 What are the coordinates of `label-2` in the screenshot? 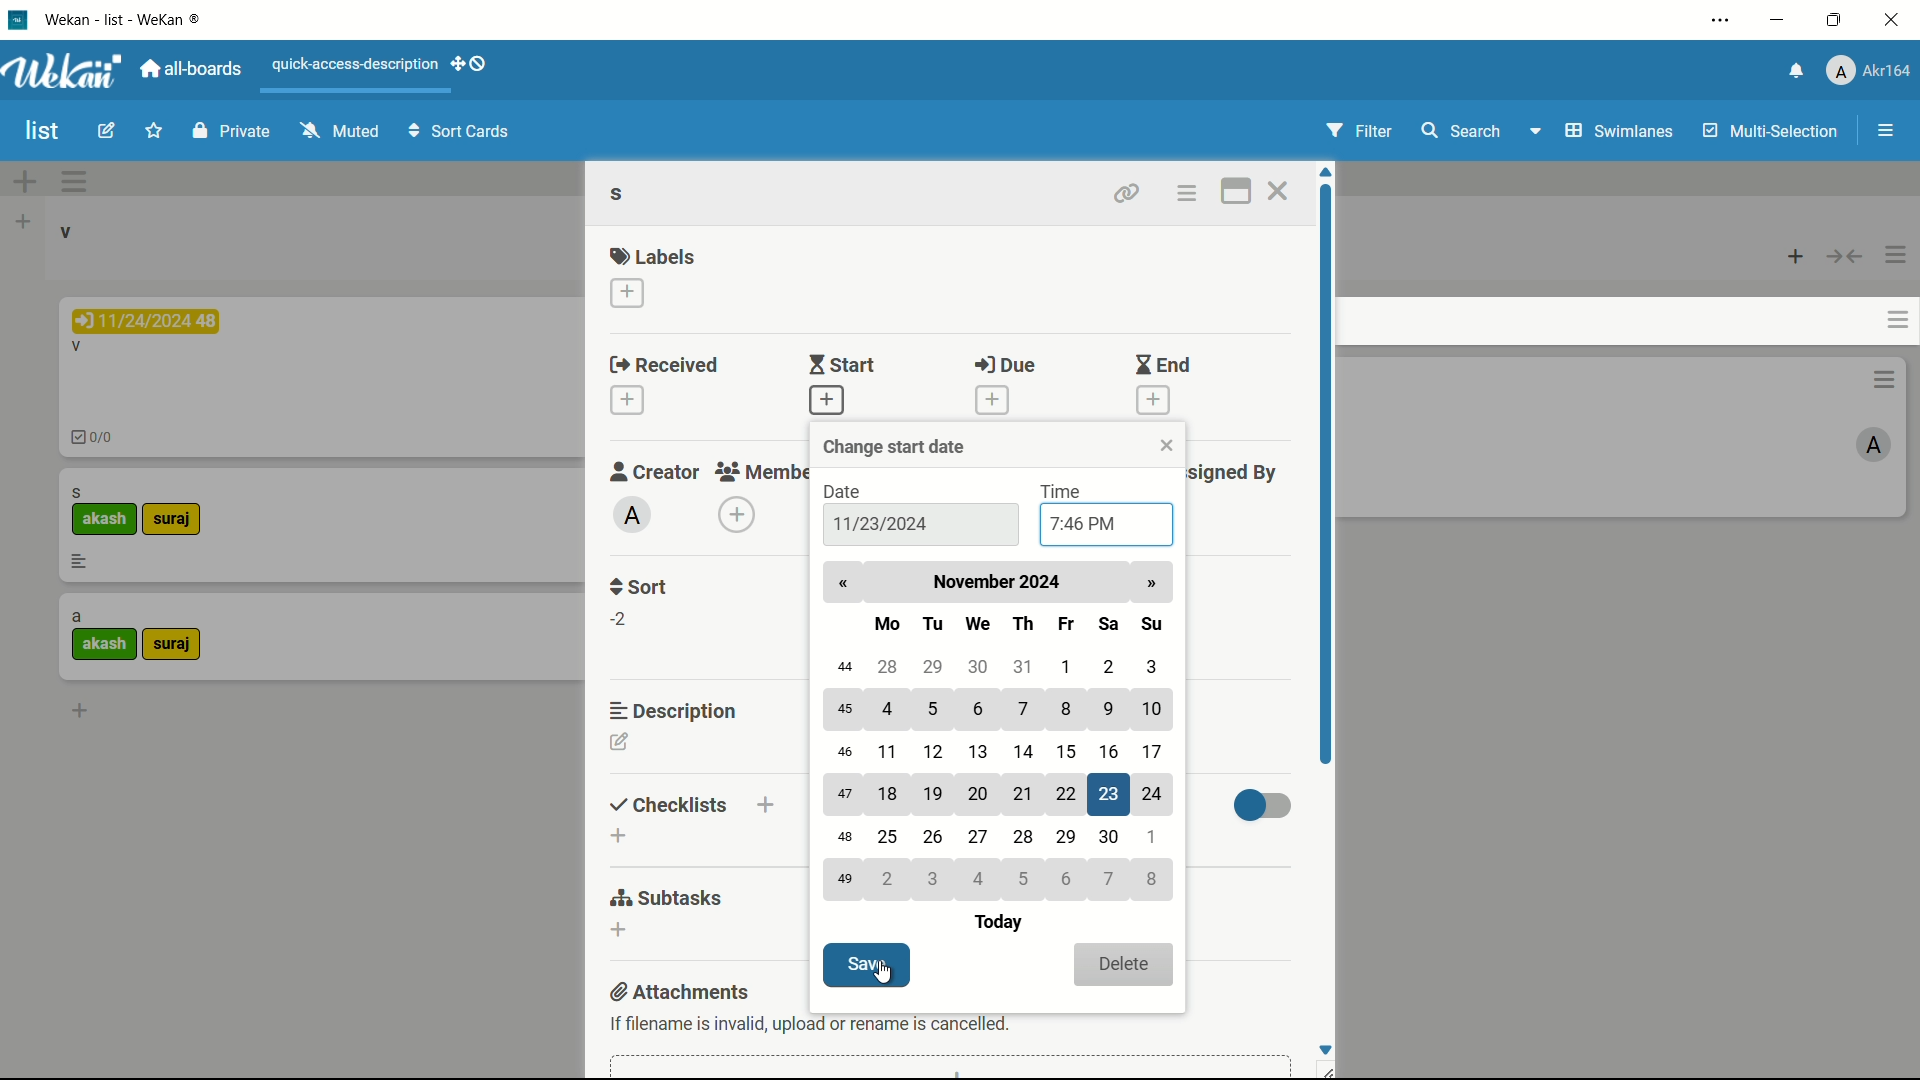 It's located at (171, 646).